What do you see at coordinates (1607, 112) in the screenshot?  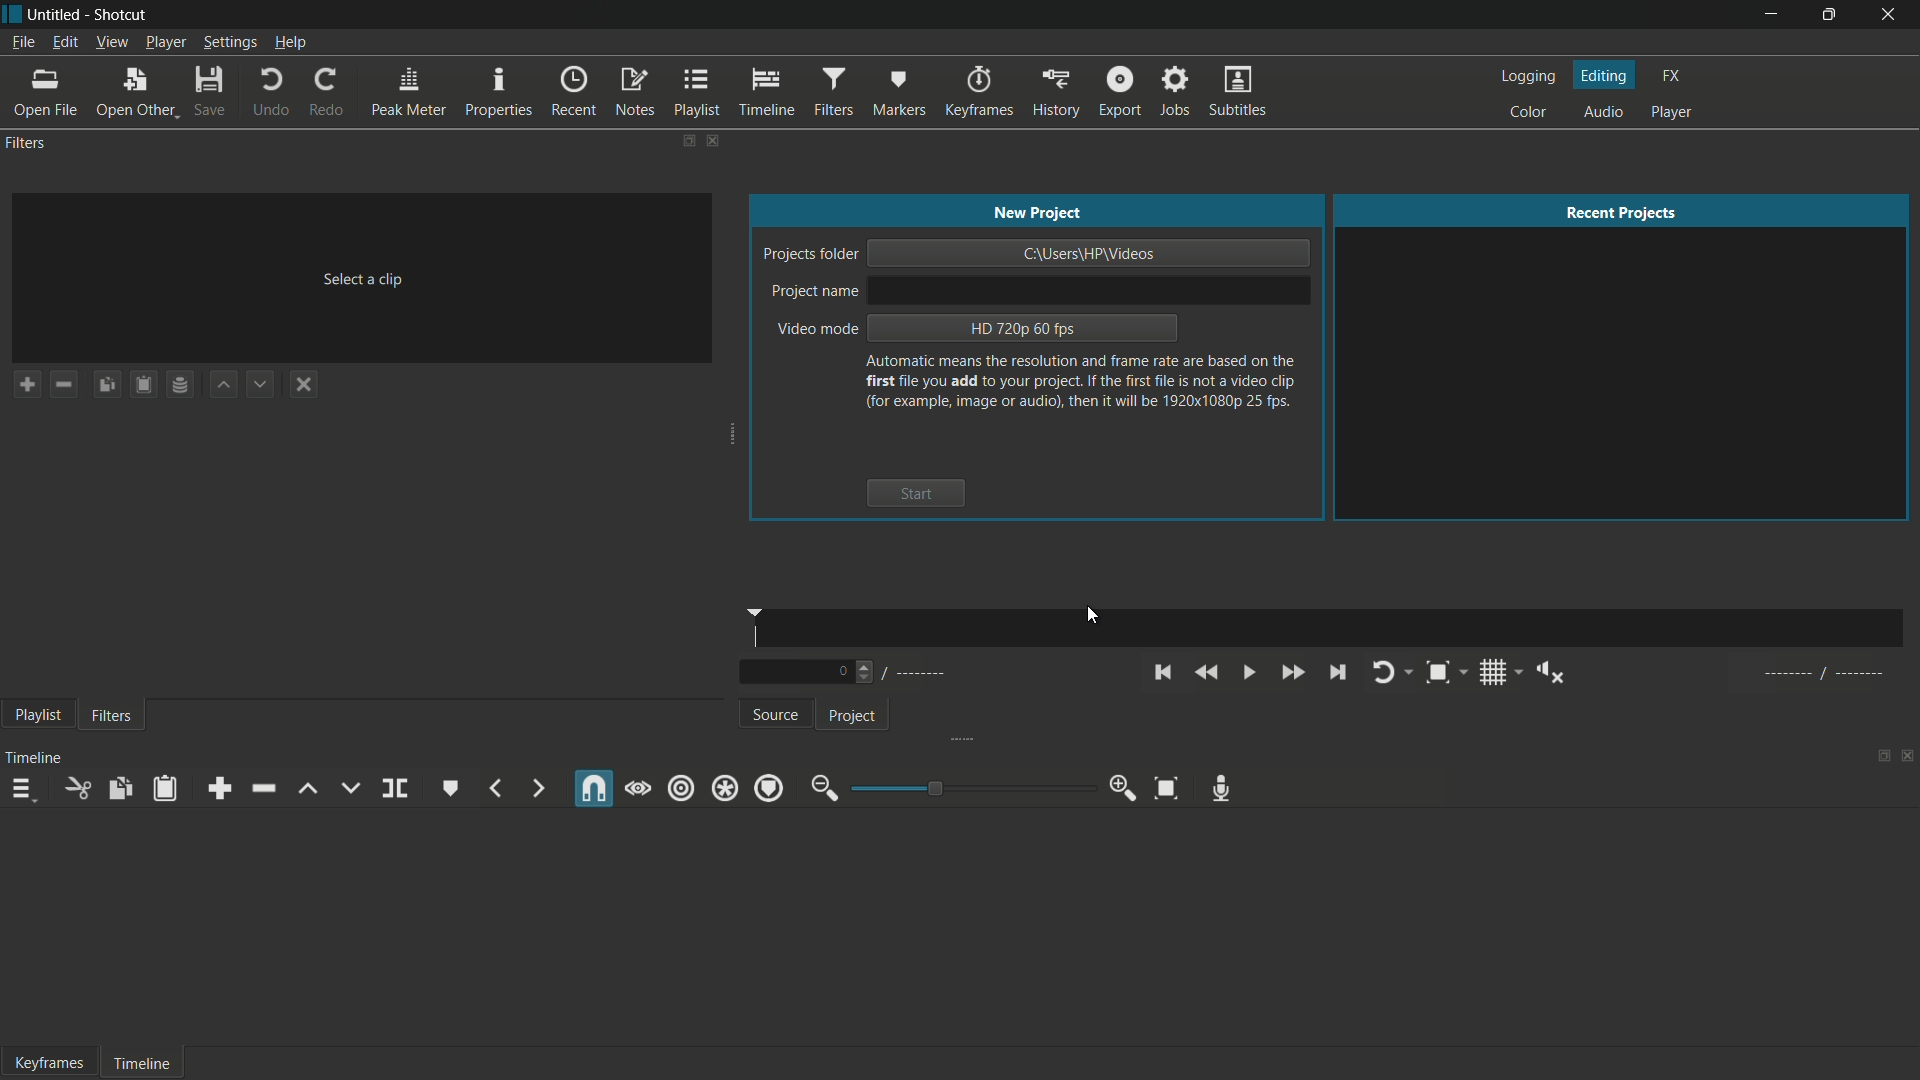 I see `audio` at bounding box center [1607, 112].